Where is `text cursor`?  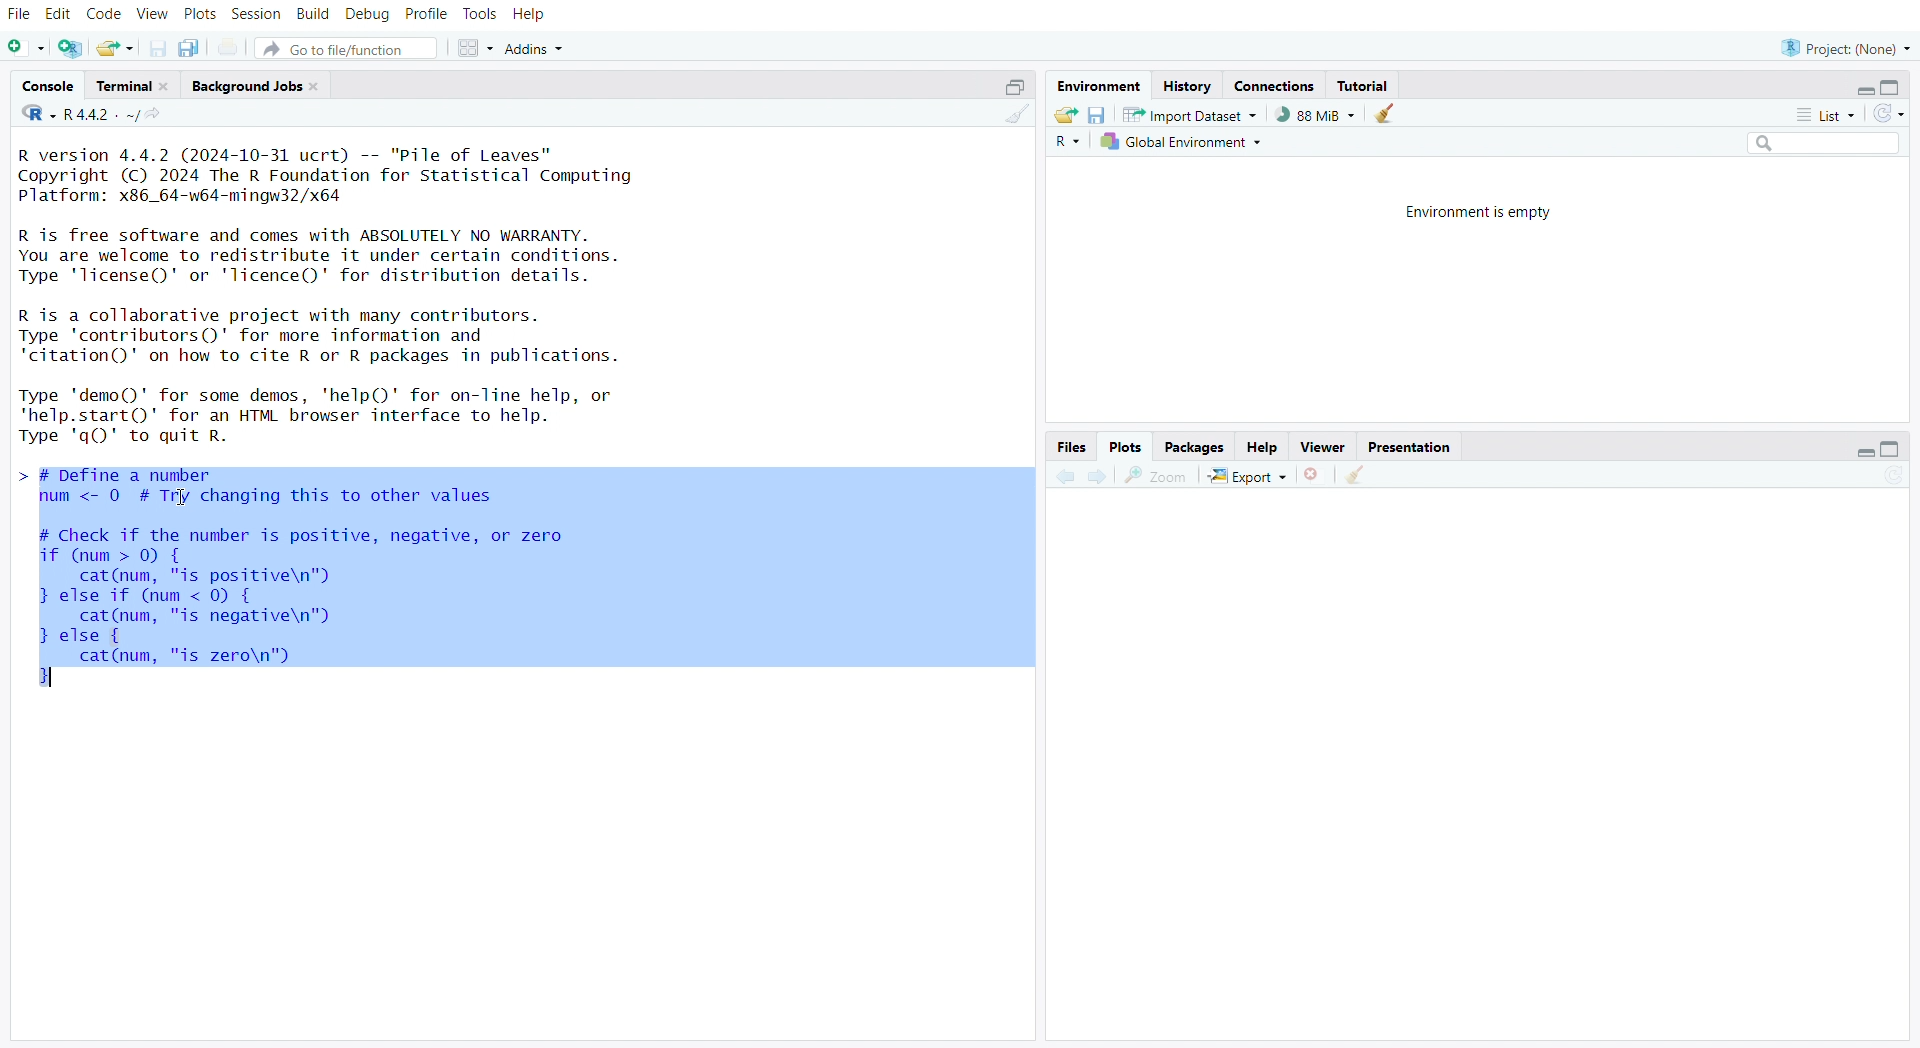
text cursor is located at coordinates (58, 678).